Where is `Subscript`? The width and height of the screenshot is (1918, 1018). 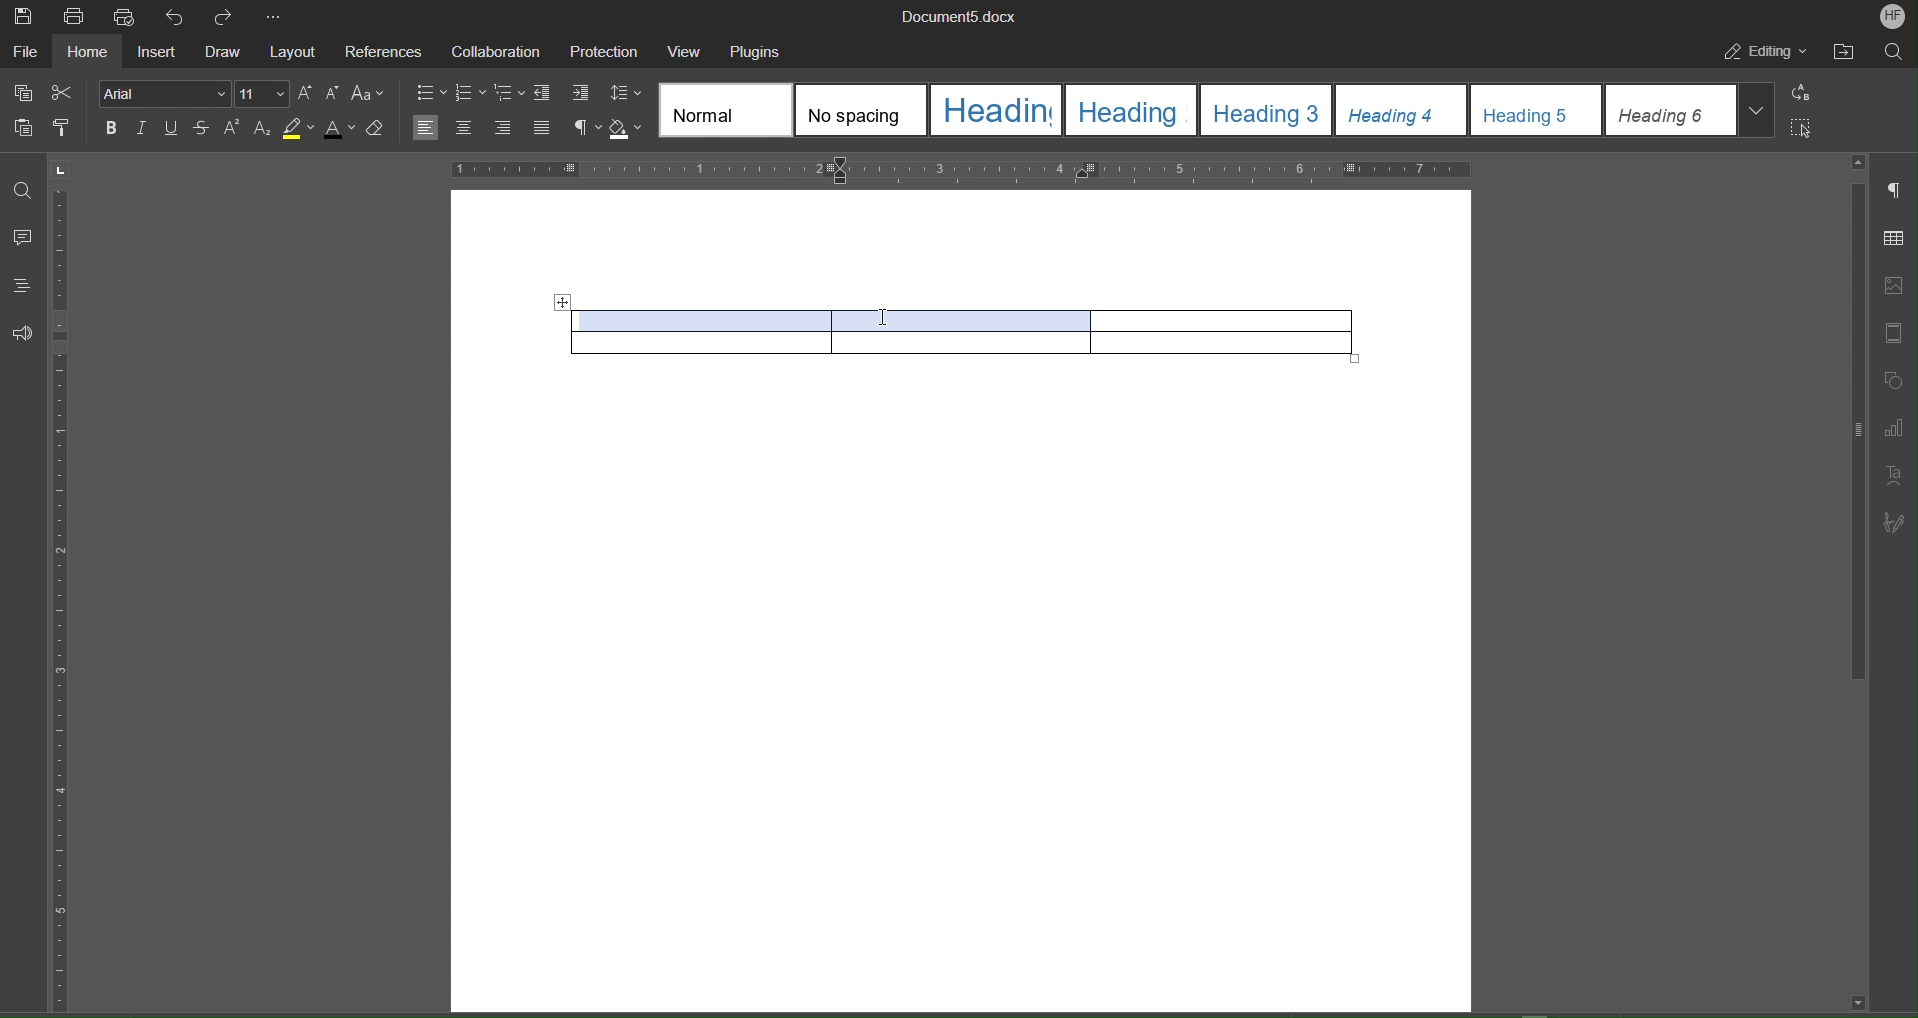 Subscript is located at coordinates (264, 129).